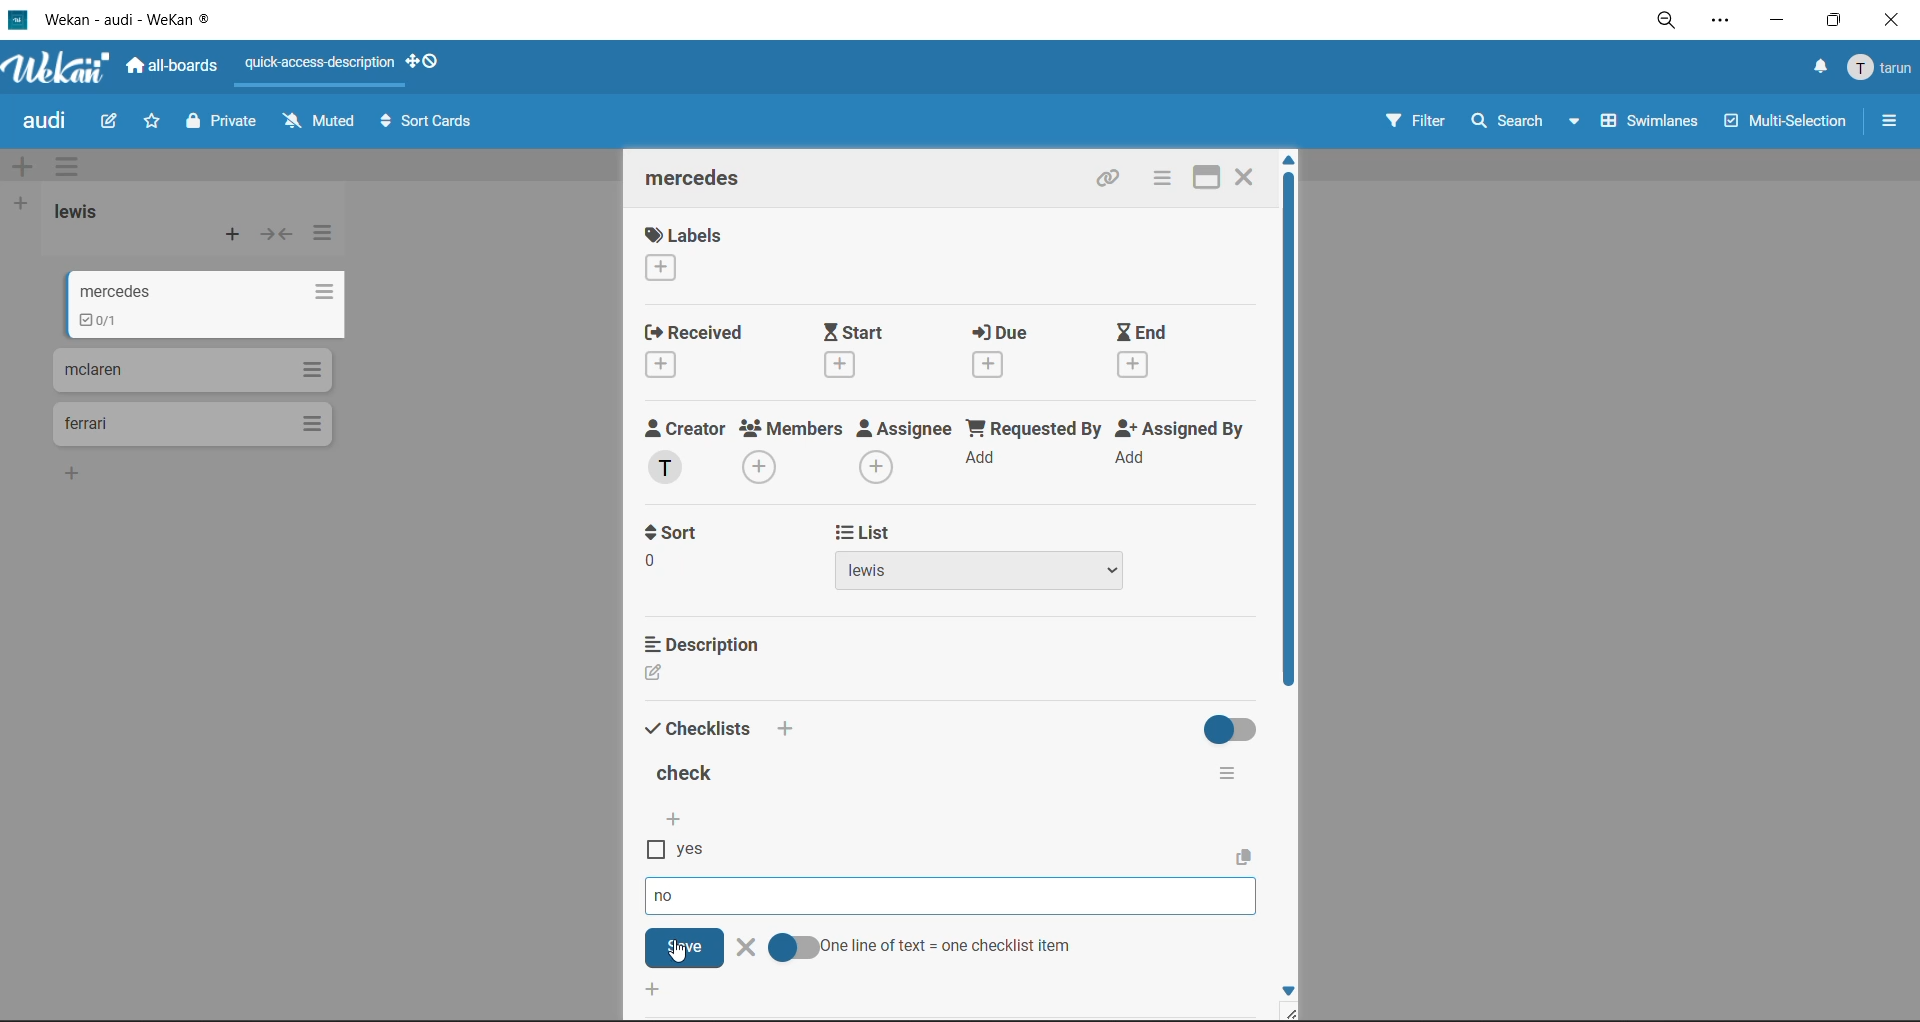 Image resolution: width=1920 pixels, height=1022 pixels. Describe the element at coordinates (685, 452) in the screenshot. I see `creator` at that location.